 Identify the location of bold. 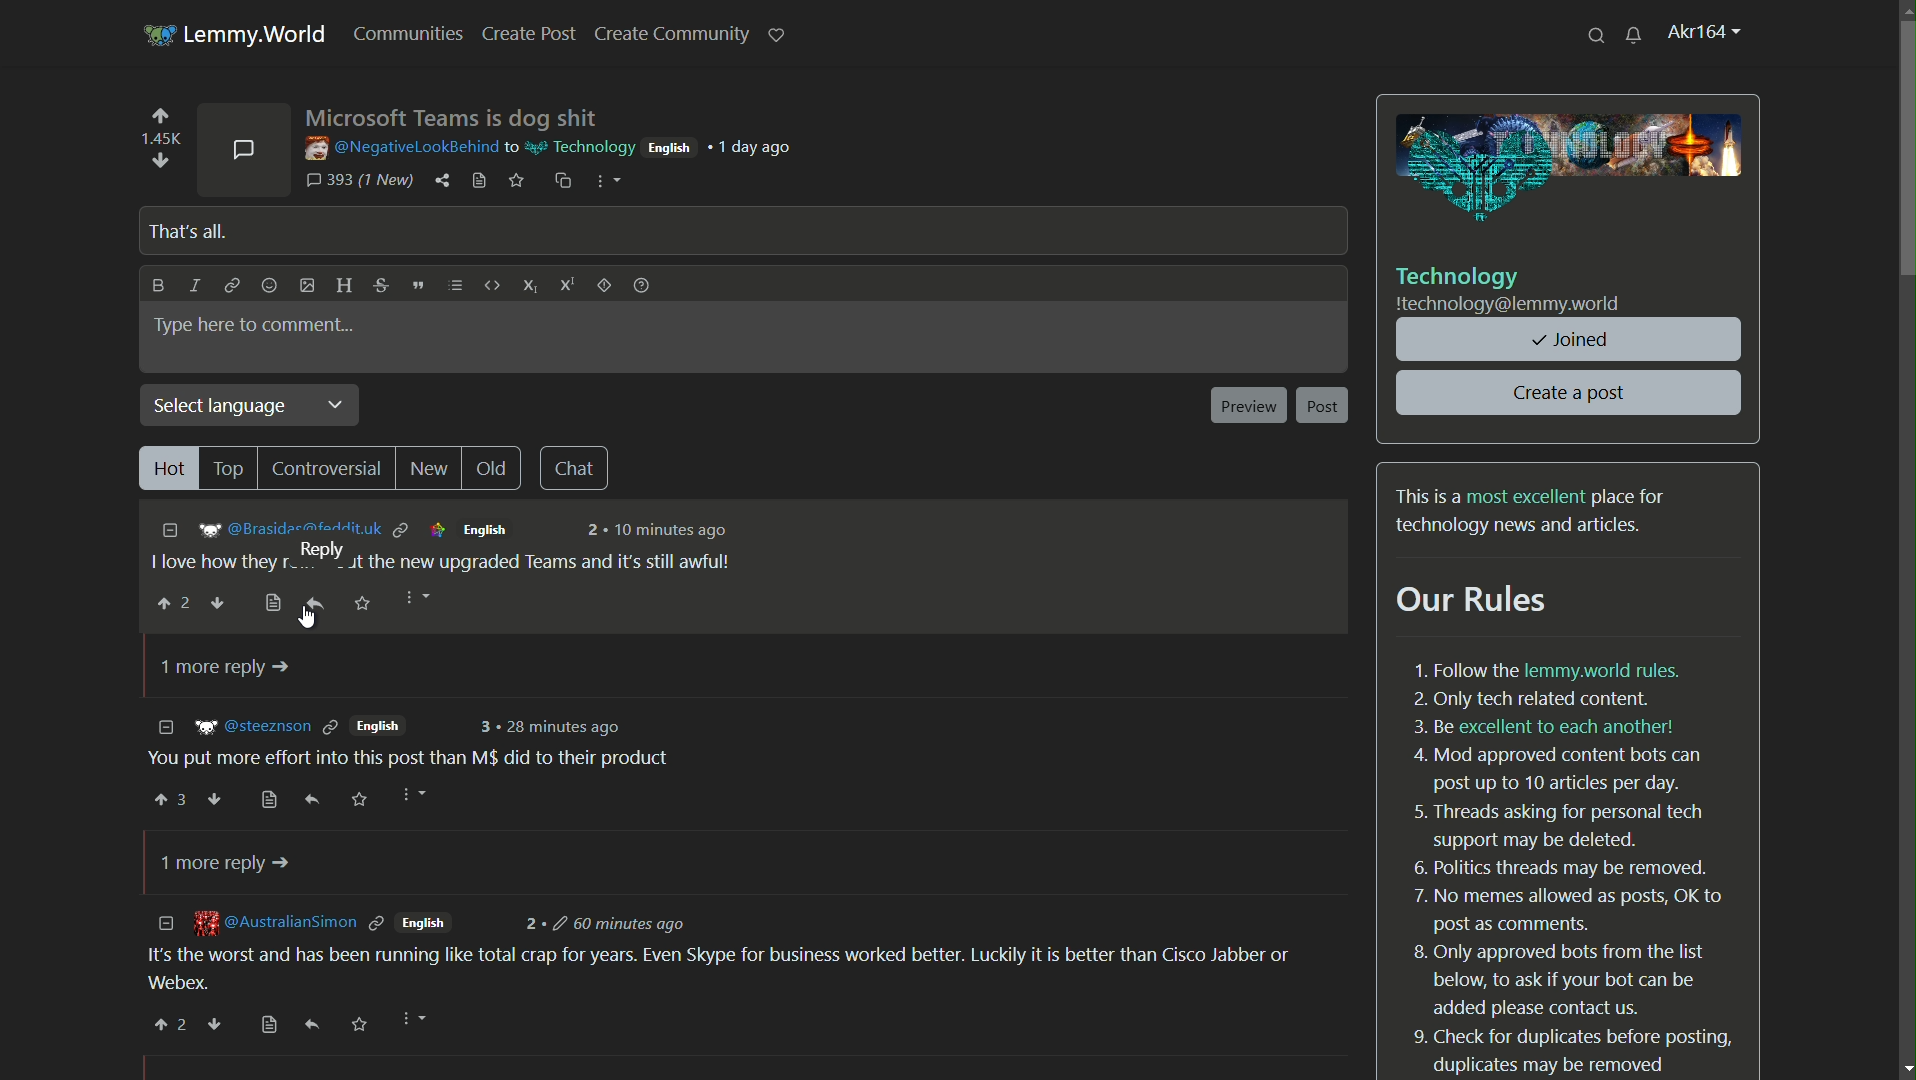
(155, 286).